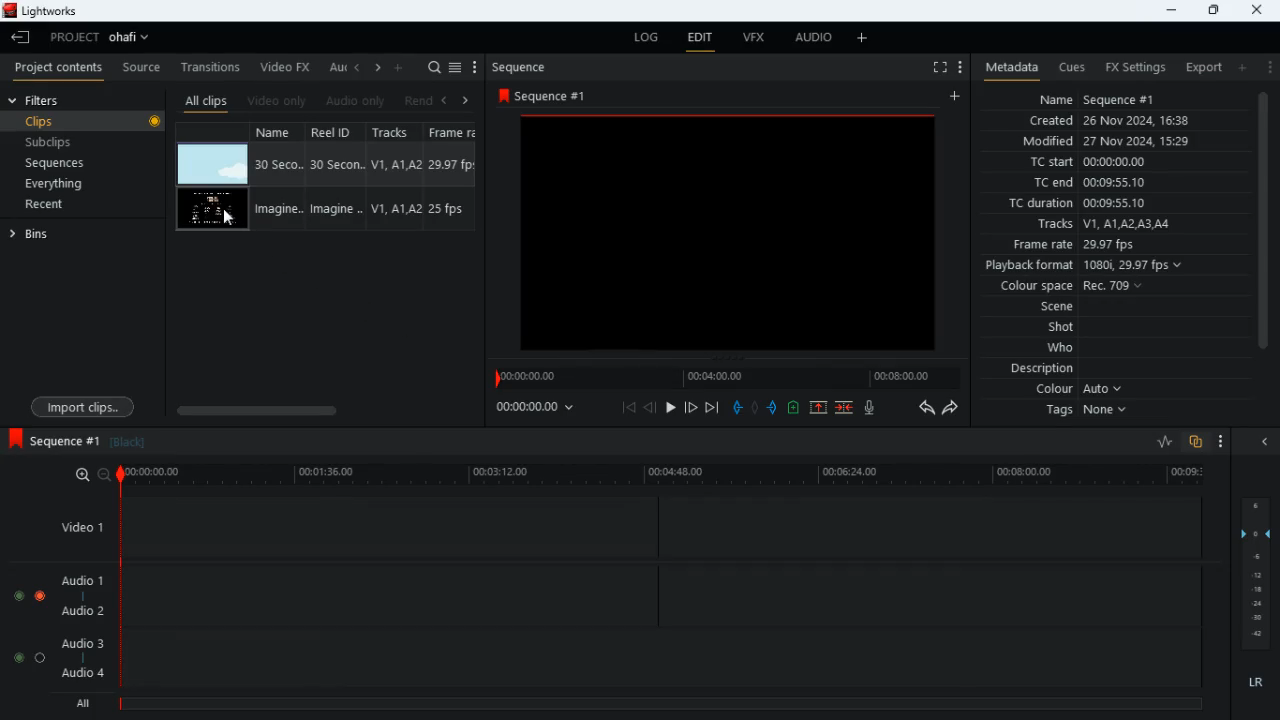  I want to click on more, so click(1268, 66).